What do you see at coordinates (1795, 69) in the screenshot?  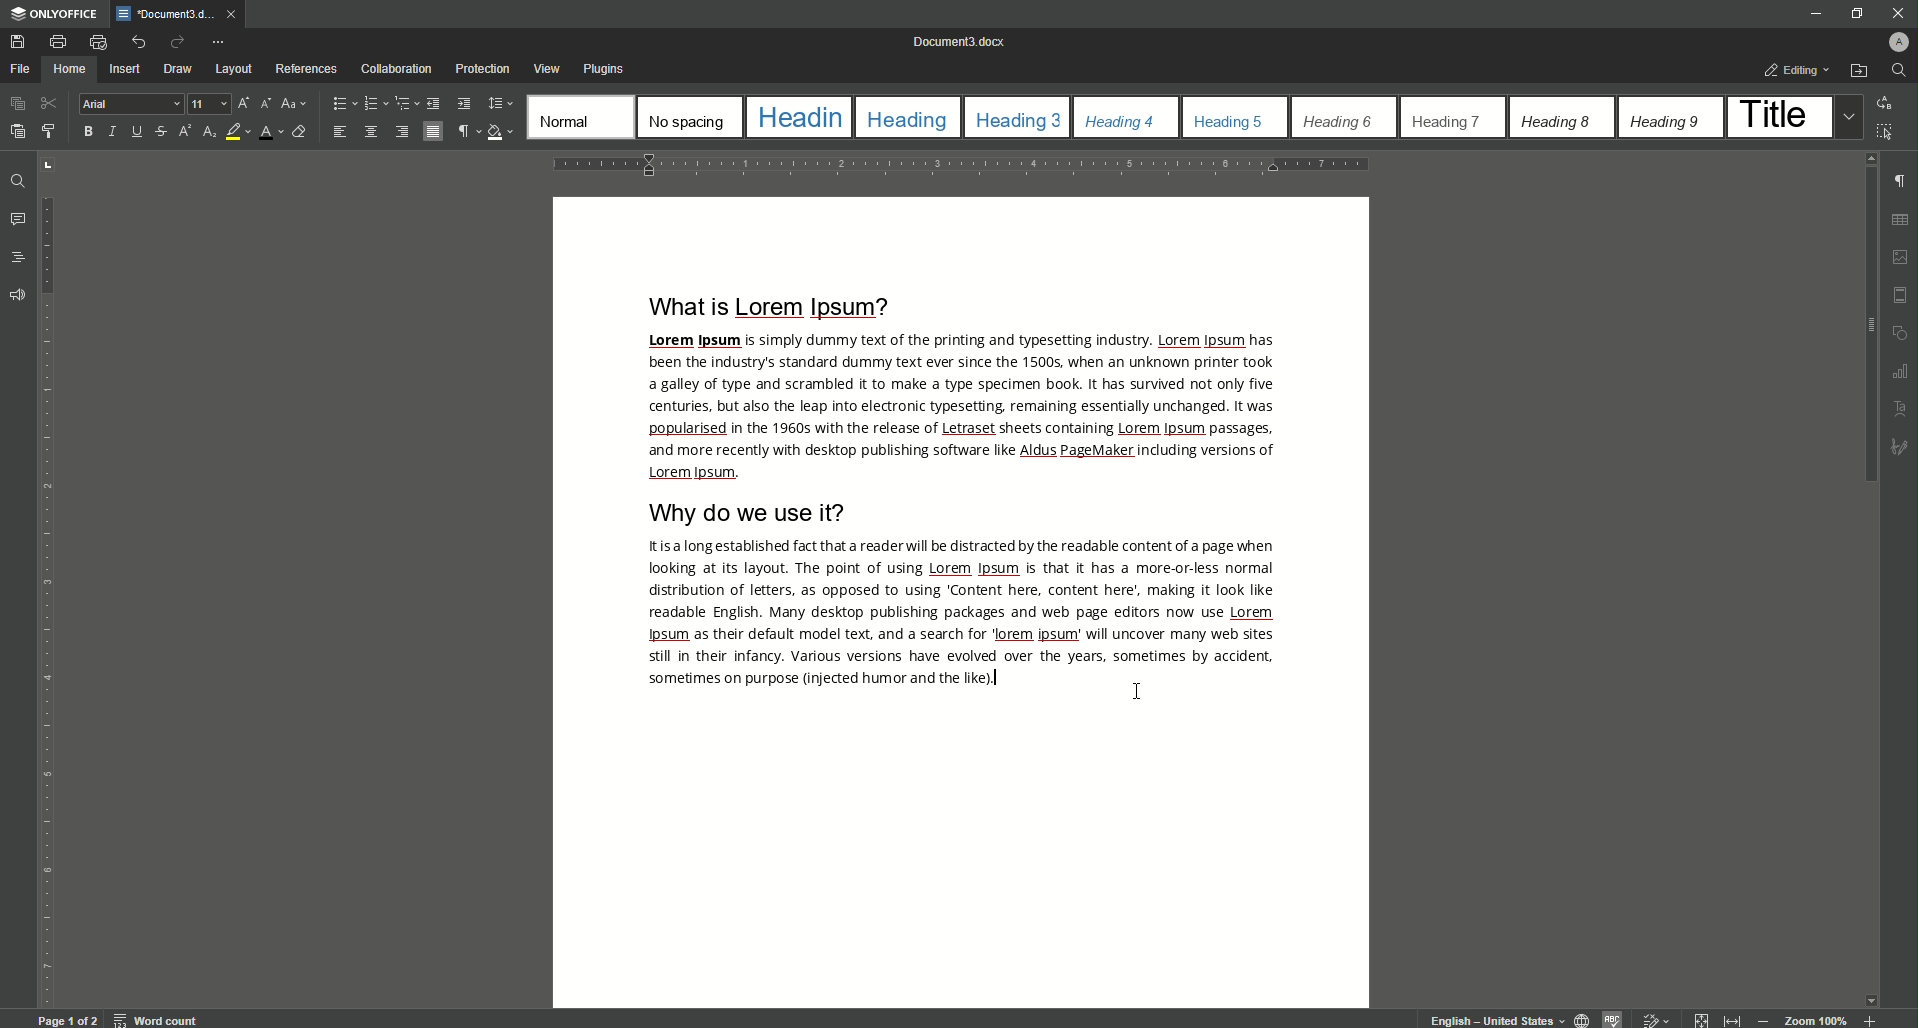 I see `Editing` at bounding box center [1795, 69].